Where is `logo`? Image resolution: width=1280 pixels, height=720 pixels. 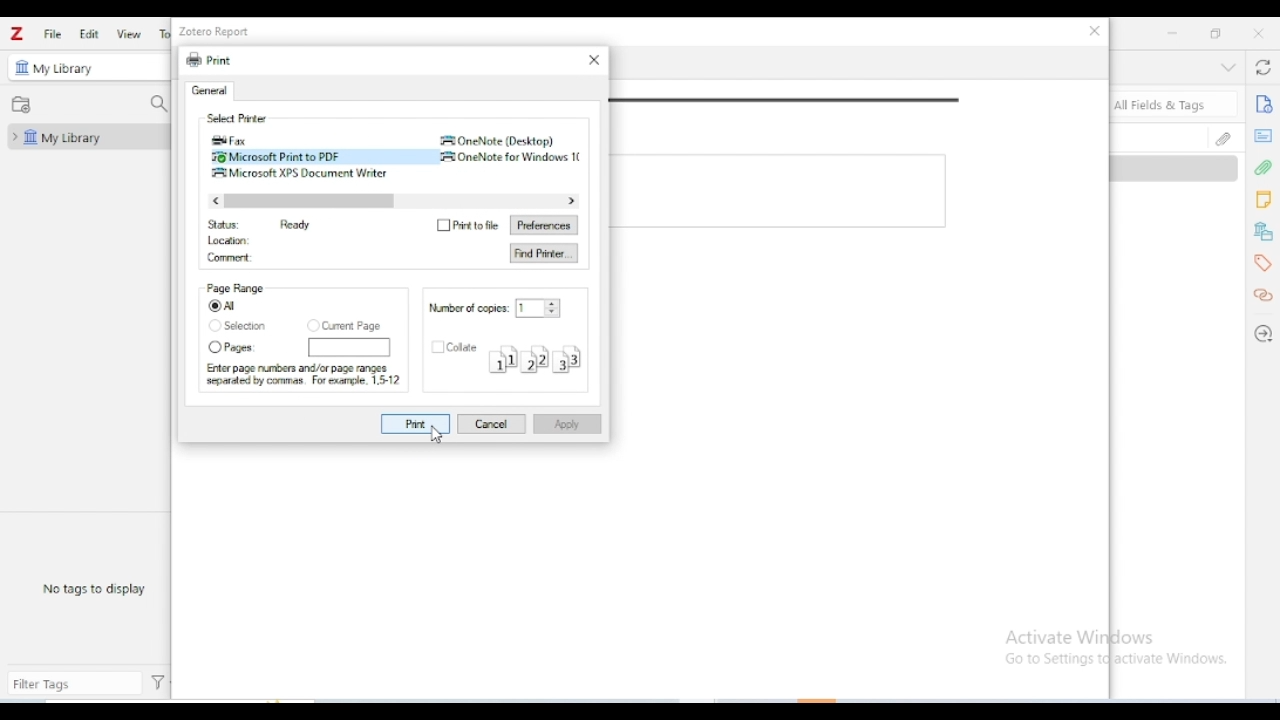
logo is located at coordinates (17, 34).